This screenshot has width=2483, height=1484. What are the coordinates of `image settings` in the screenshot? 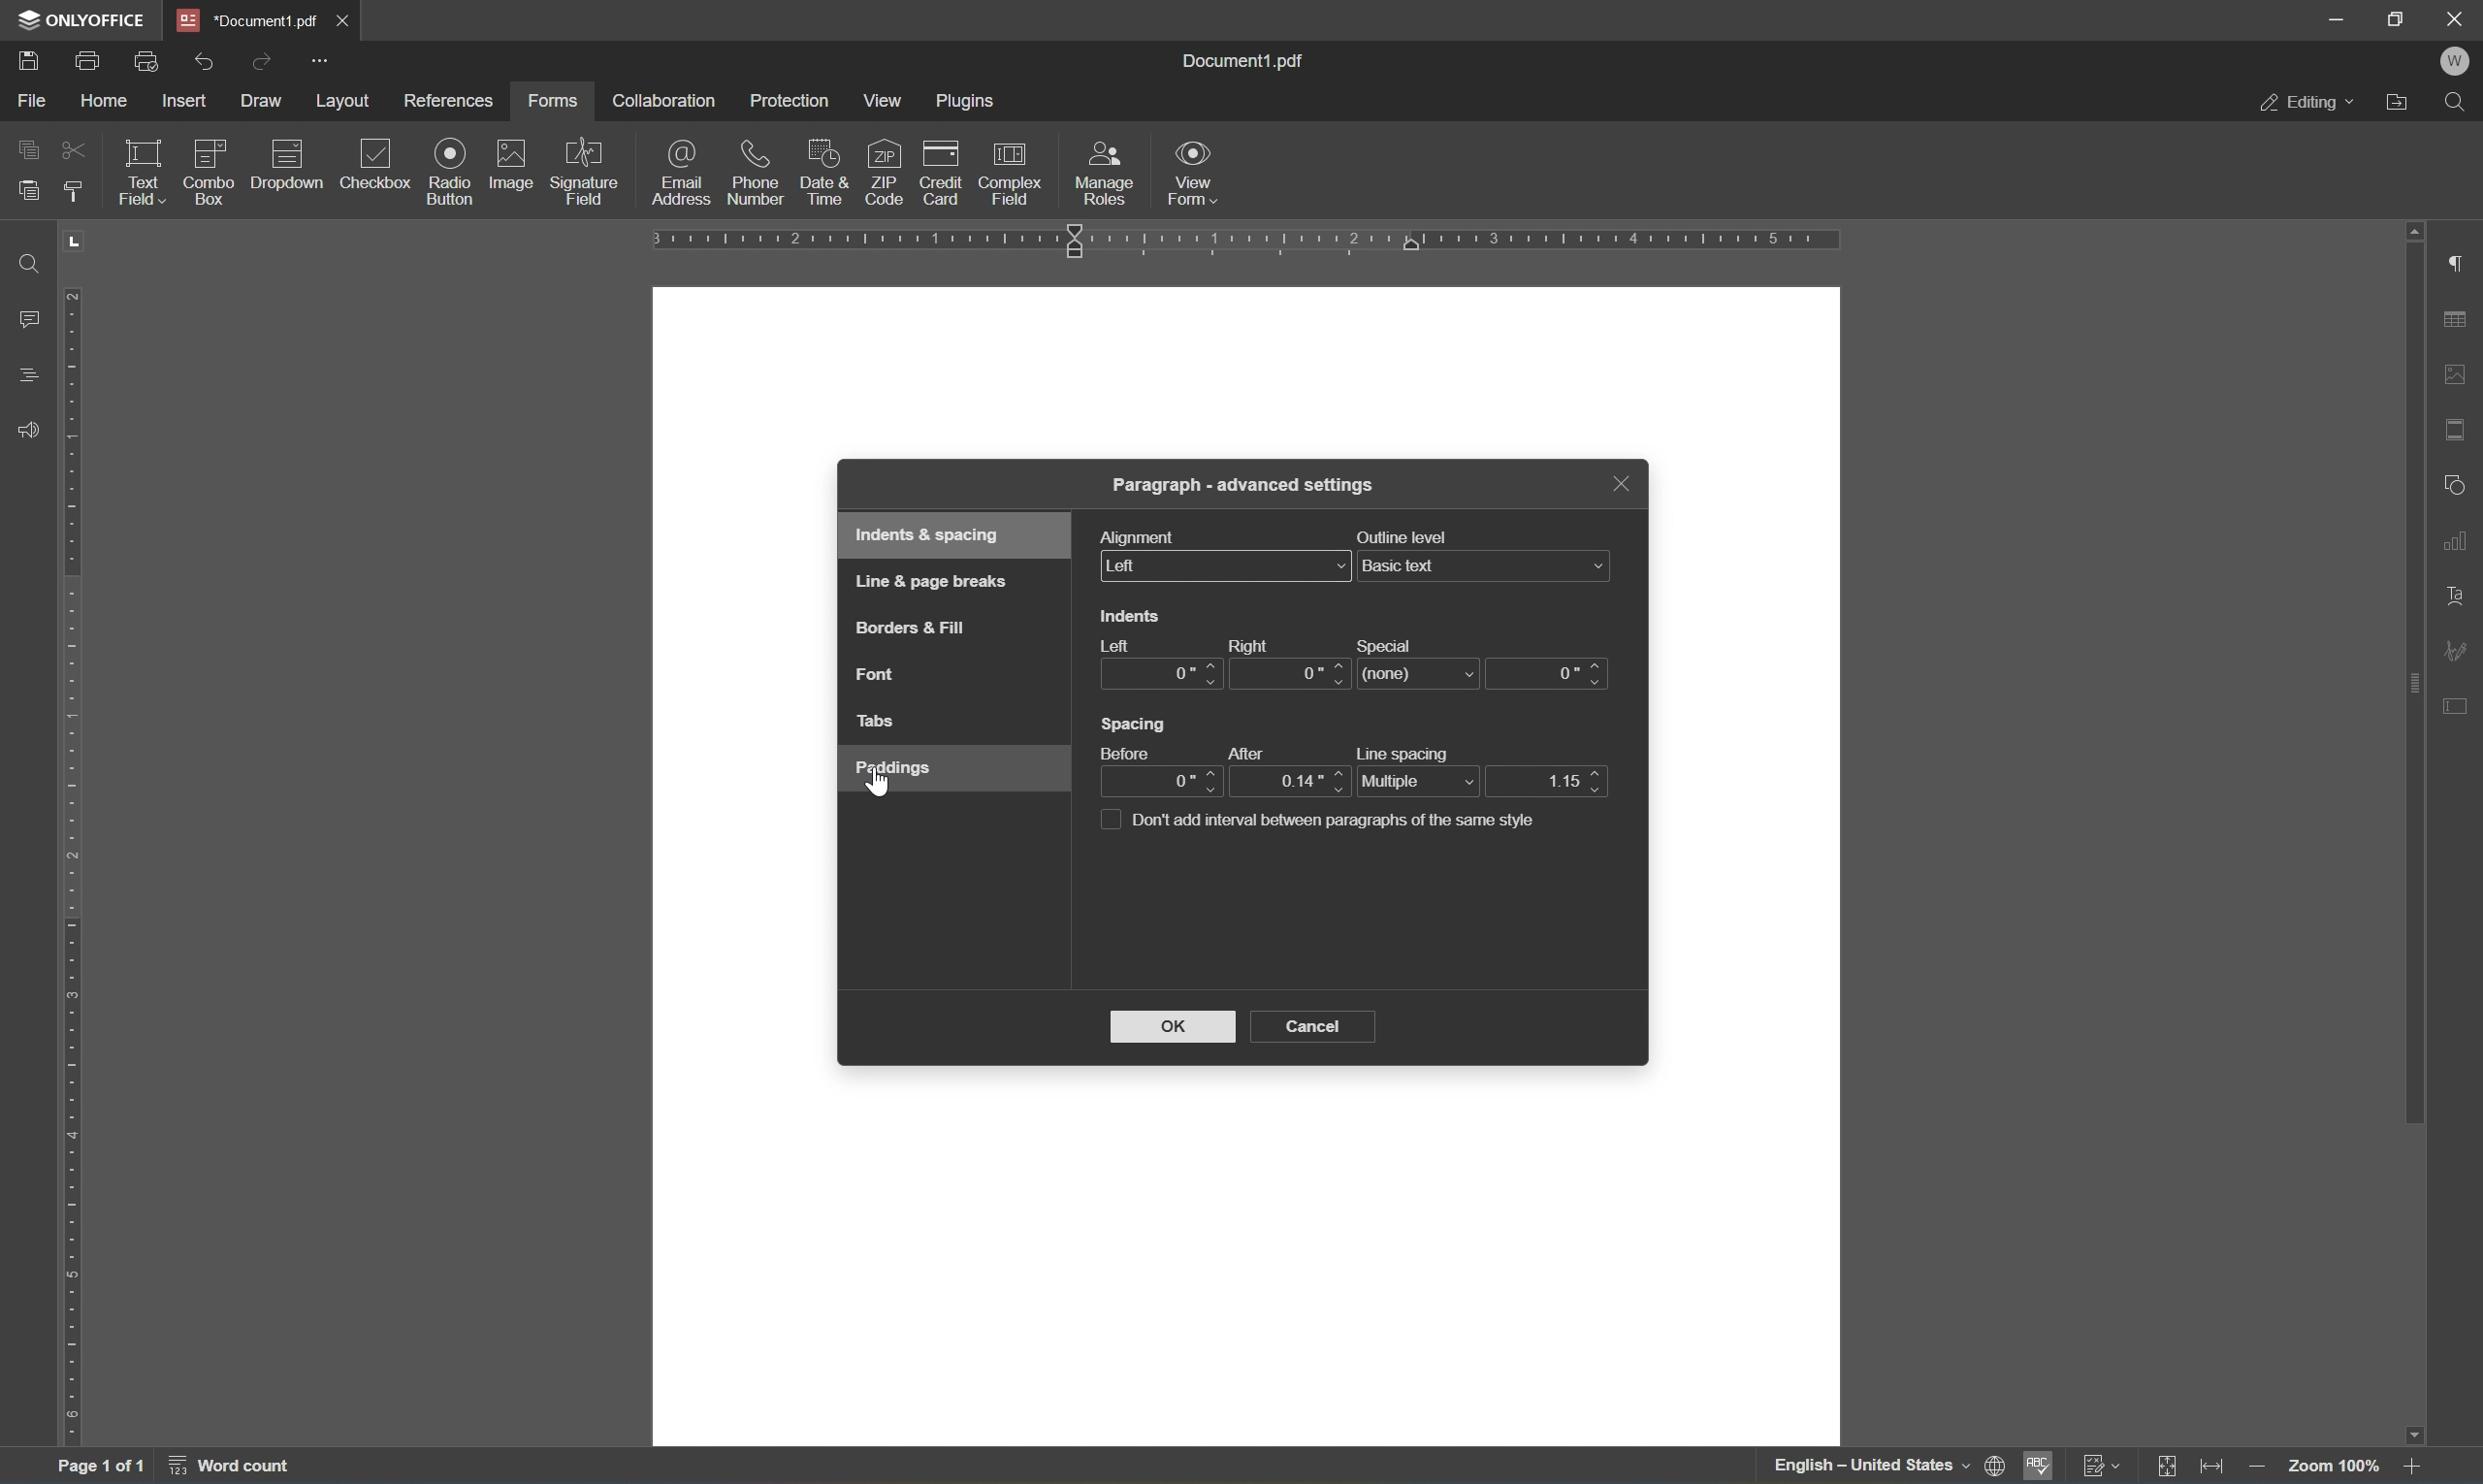 It's located at (2457, 378).